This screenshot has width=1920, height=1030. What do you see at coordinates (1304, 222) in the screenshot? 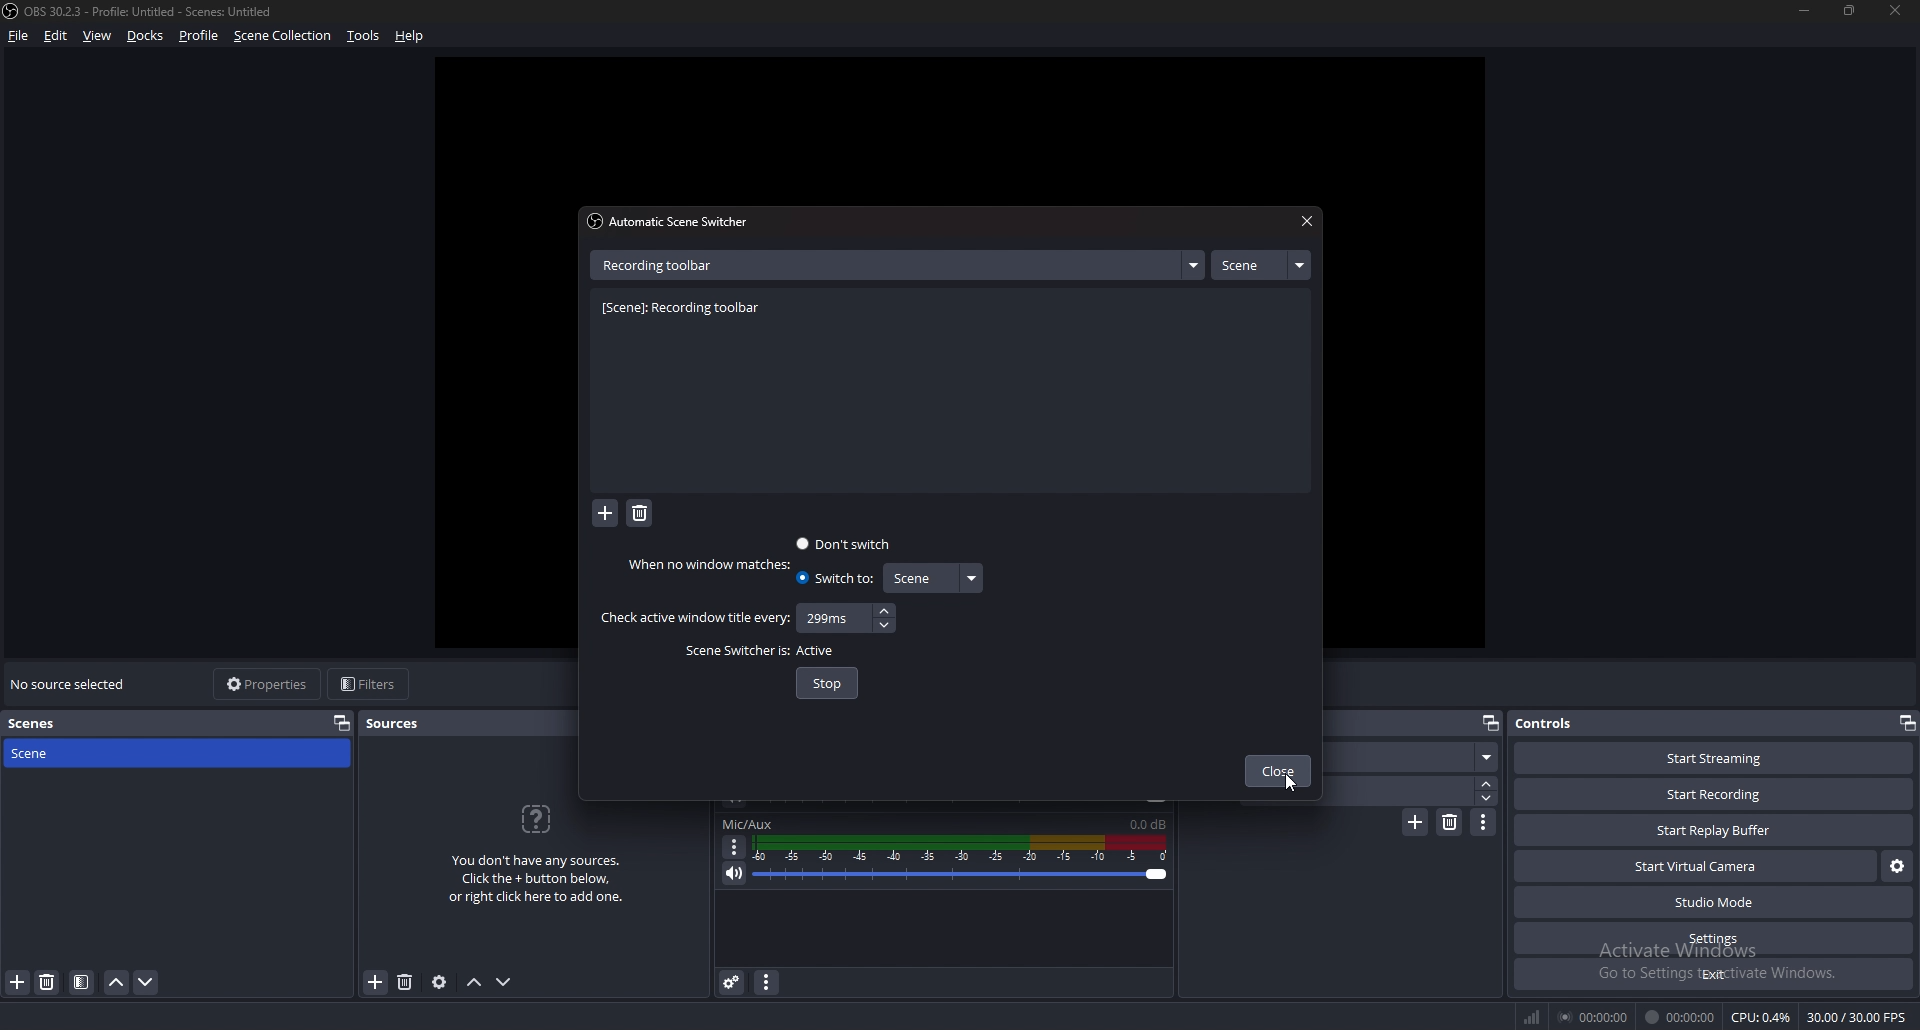
I see `close` at bounding box center [1304, 222].